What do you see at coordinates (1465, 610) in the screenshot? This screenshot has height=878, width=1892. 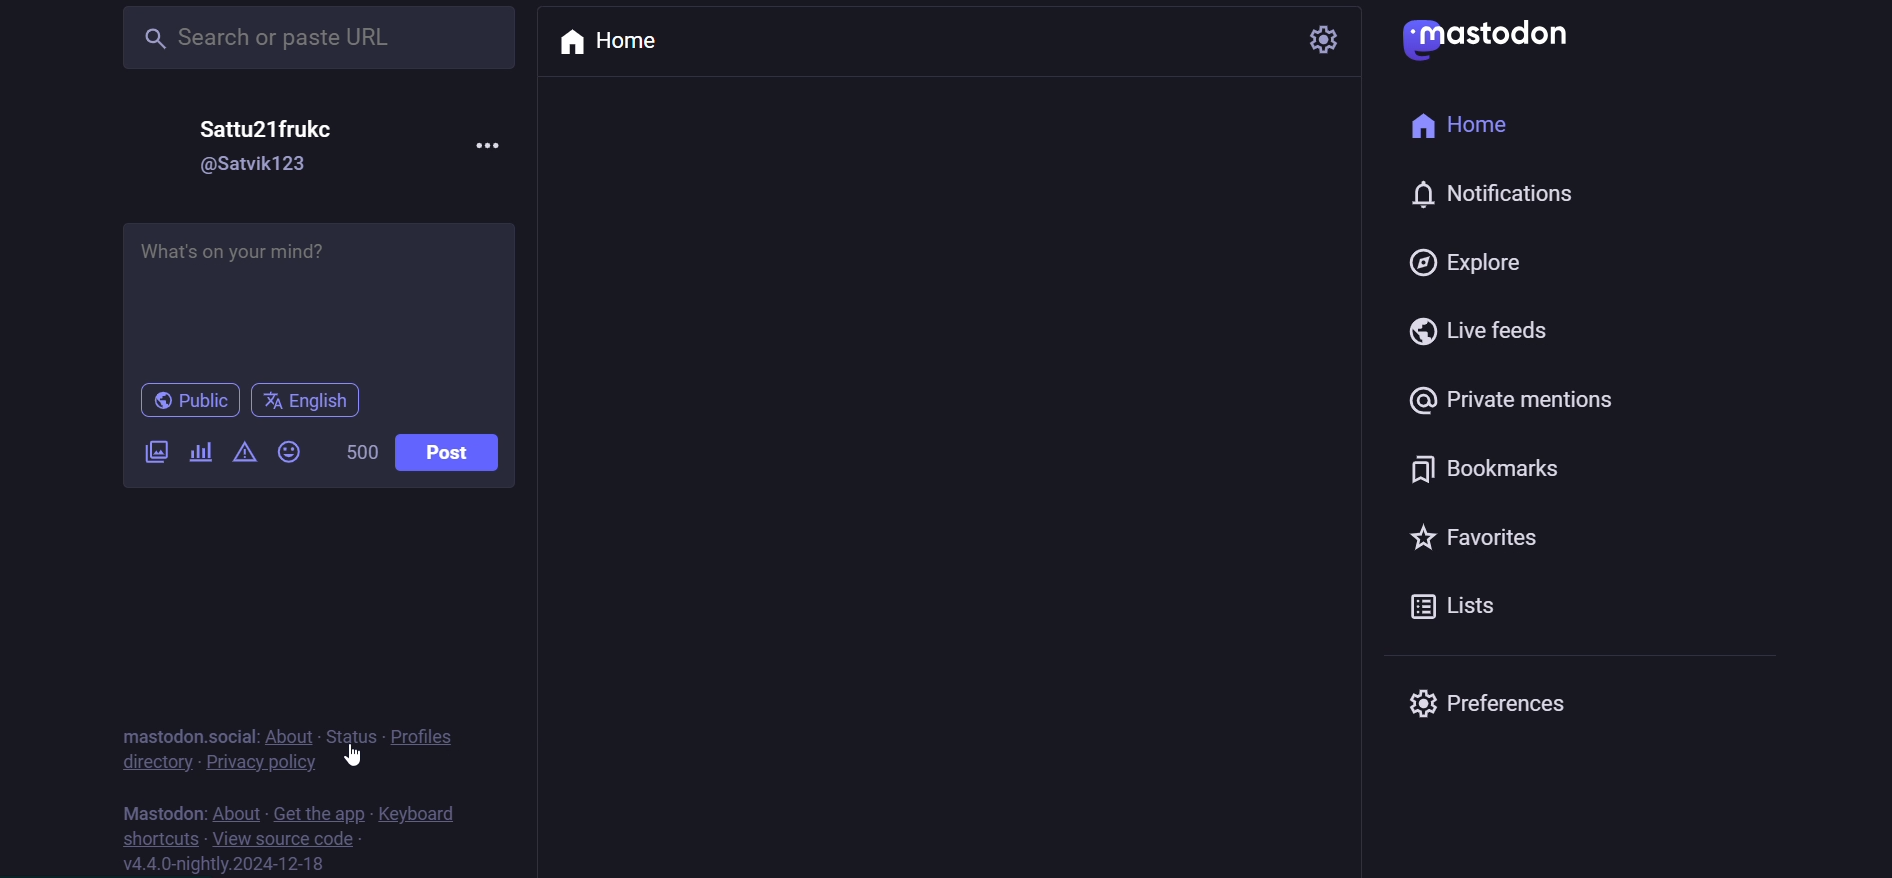 I see `list` at bounding box center [1465, 610].